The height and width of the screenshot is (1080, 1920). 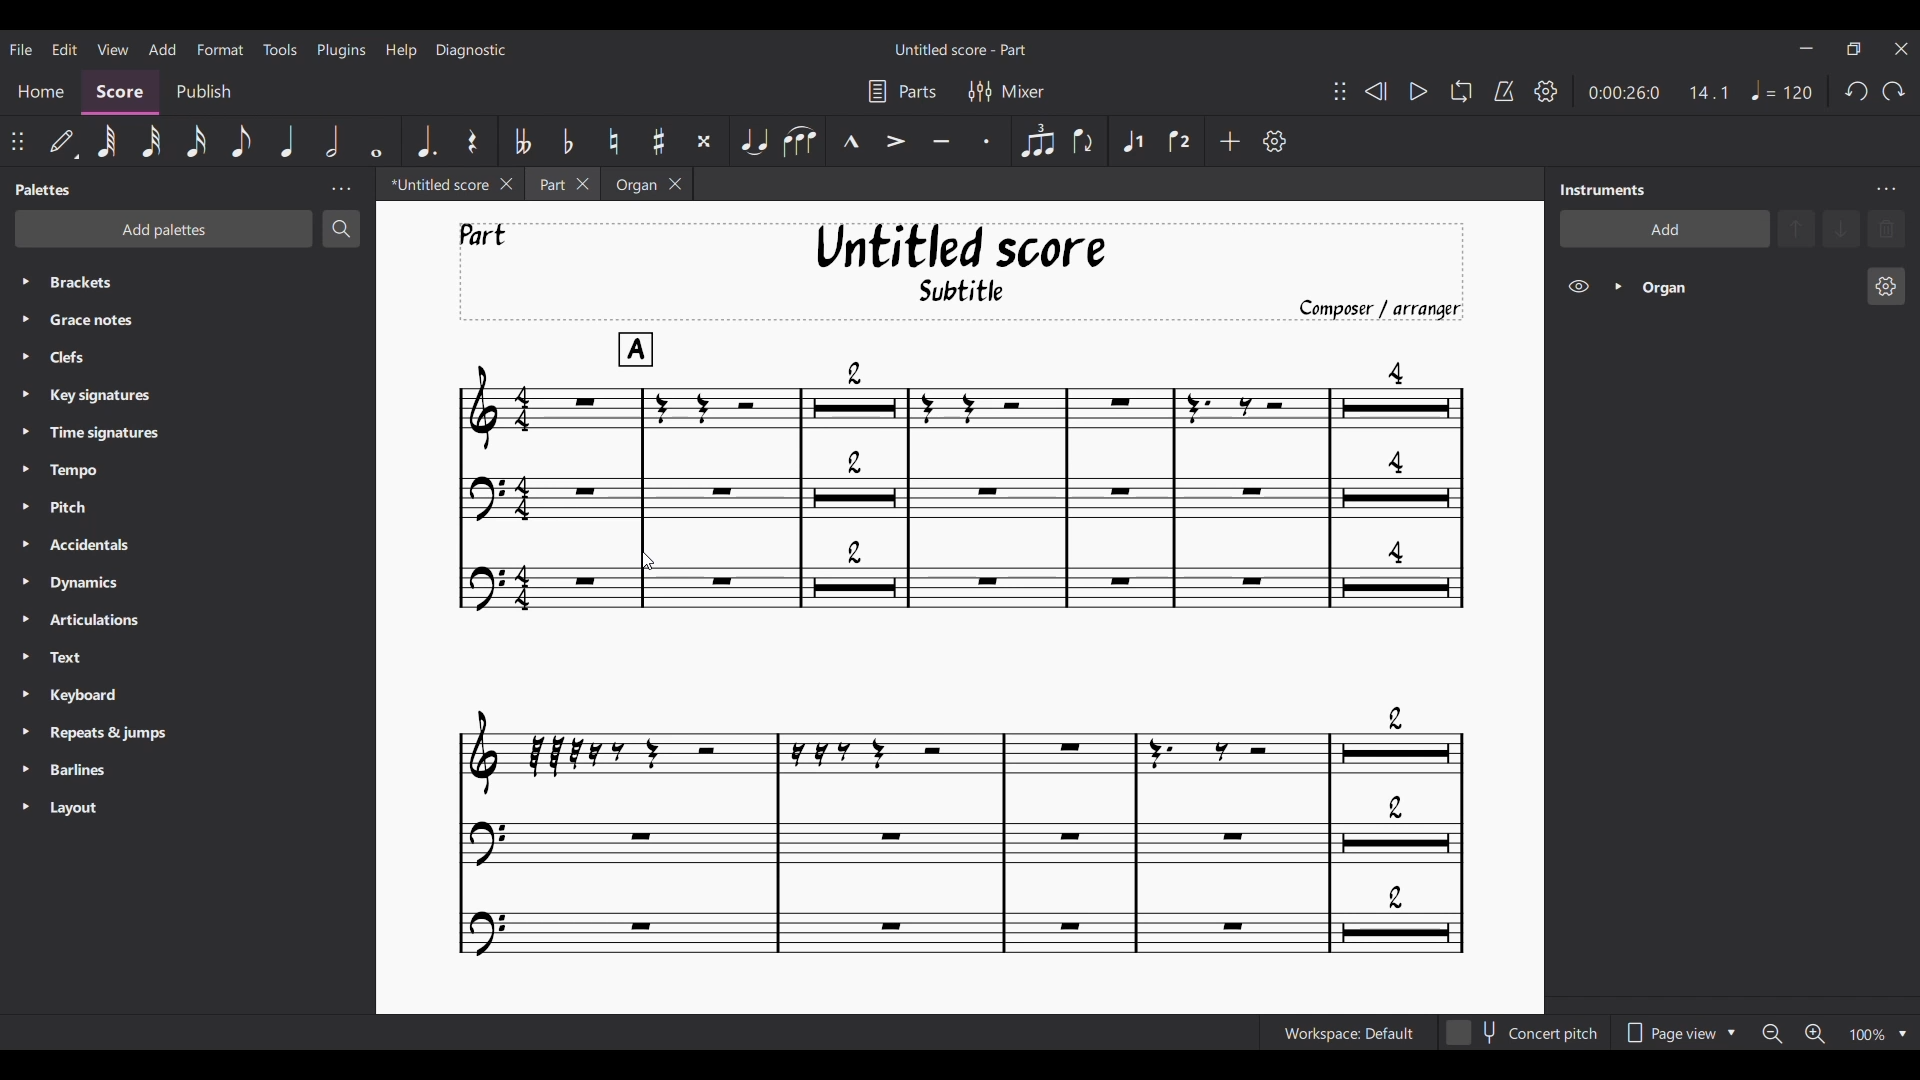 I want to click on List of palette under Palette, so click(x=206, y=544).